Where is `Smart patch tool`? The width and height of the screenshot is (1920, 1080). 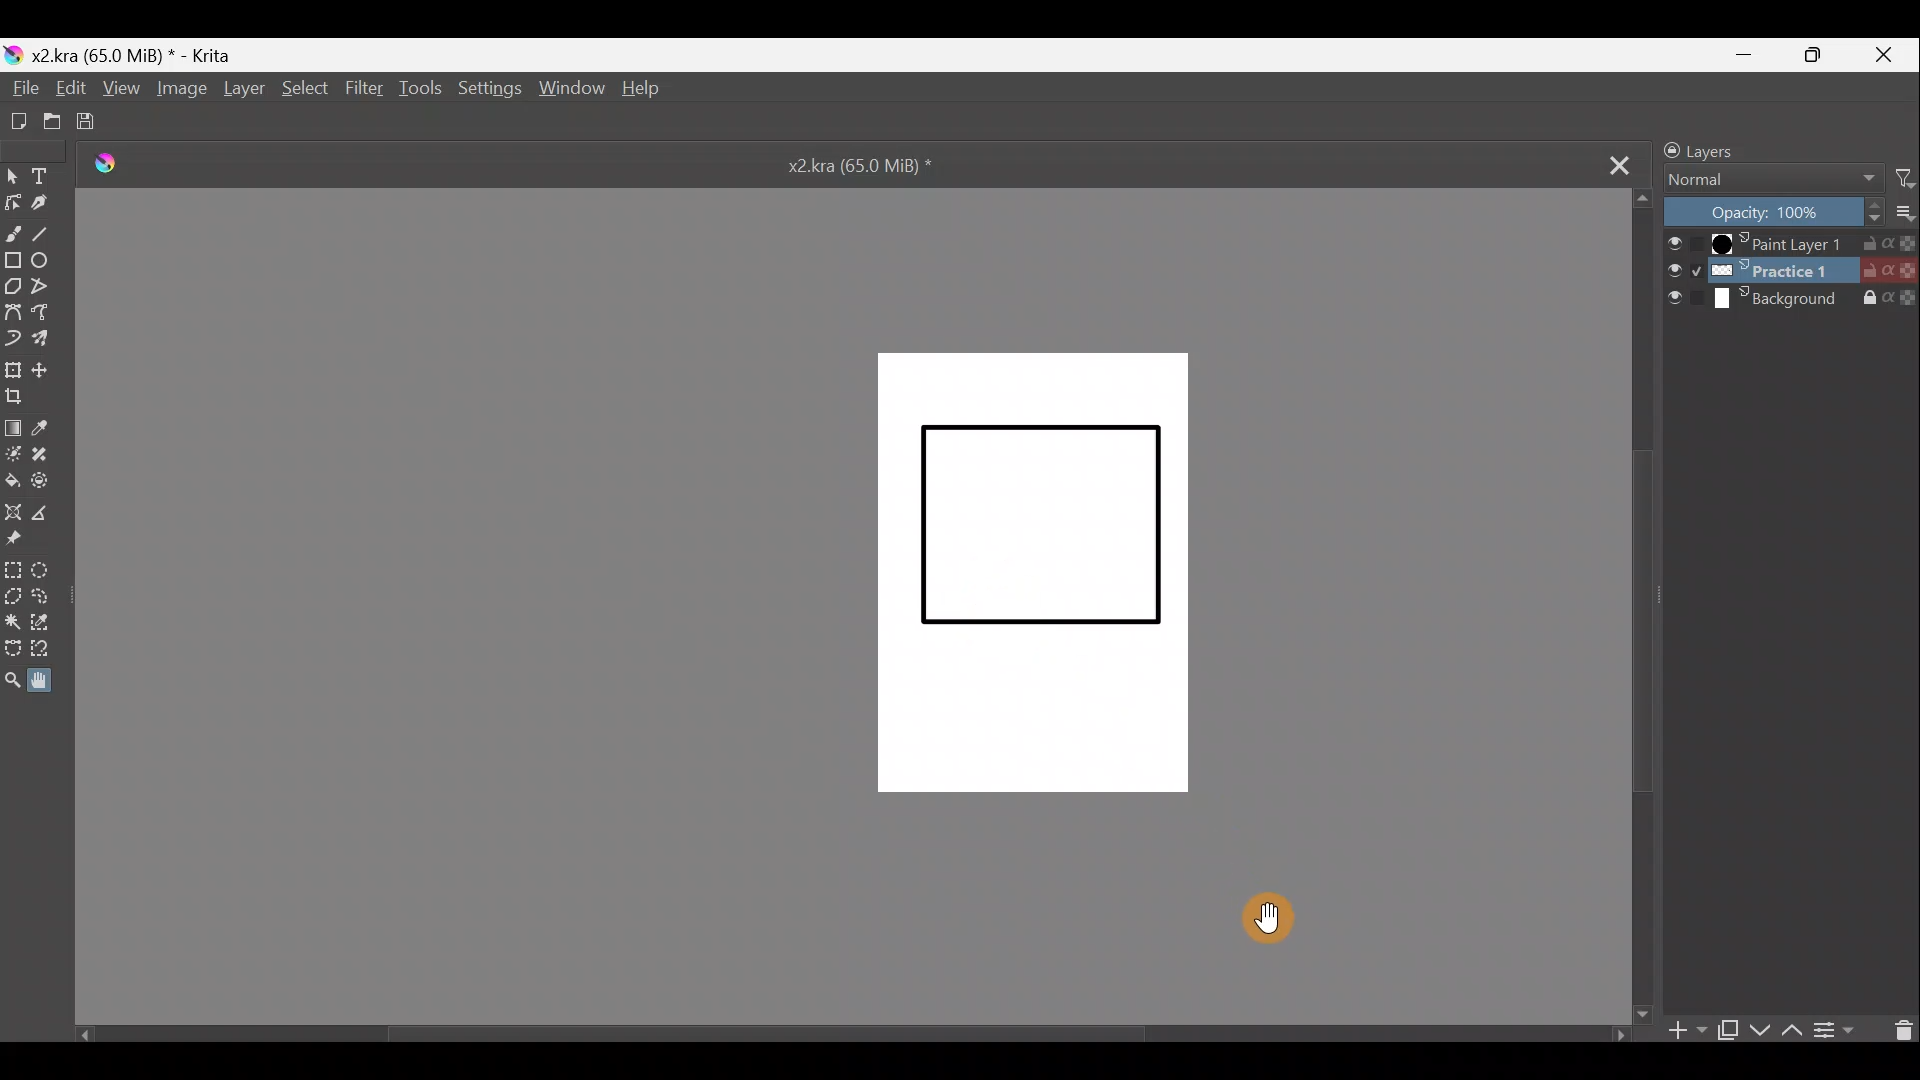
Smart patch tool is located at coordinates (47, 452).